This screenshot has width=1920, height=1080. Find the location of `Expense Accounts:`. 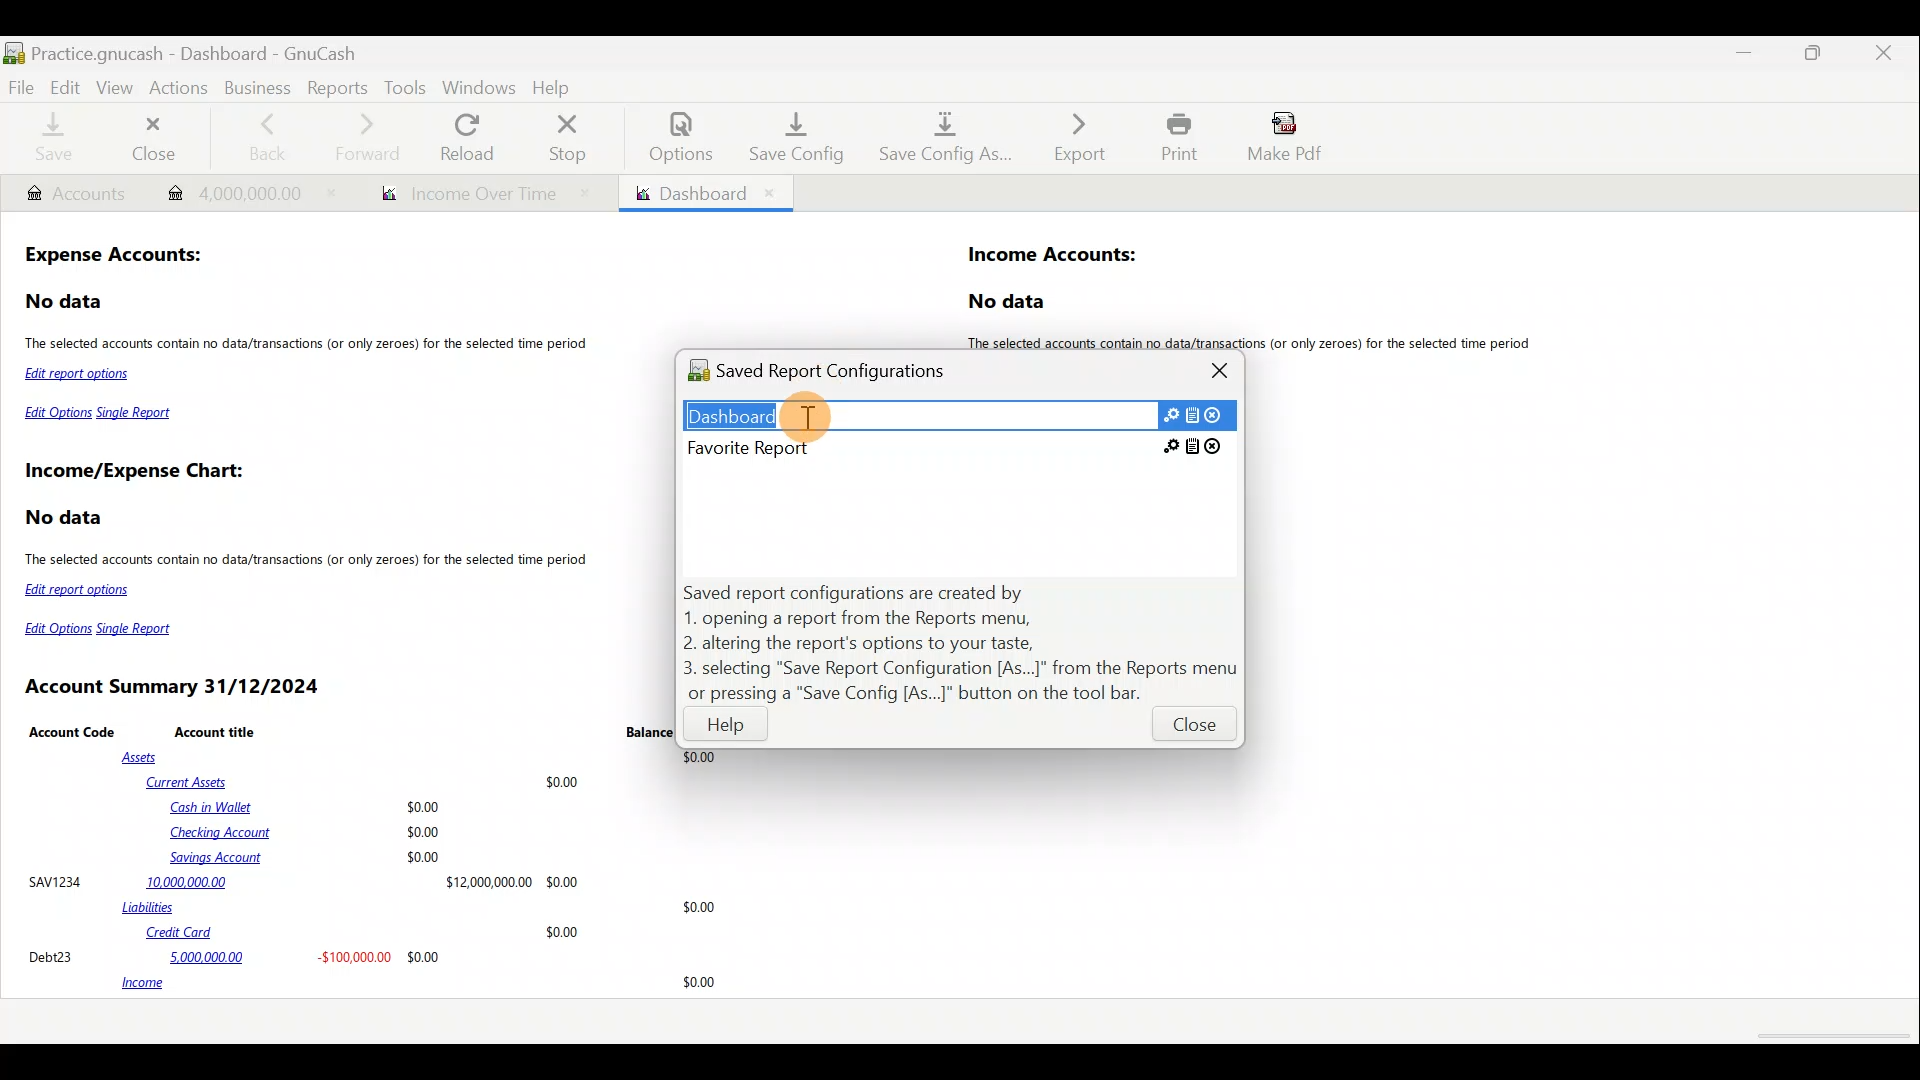

Expense Accounts: is located at coordinates (116, 257).